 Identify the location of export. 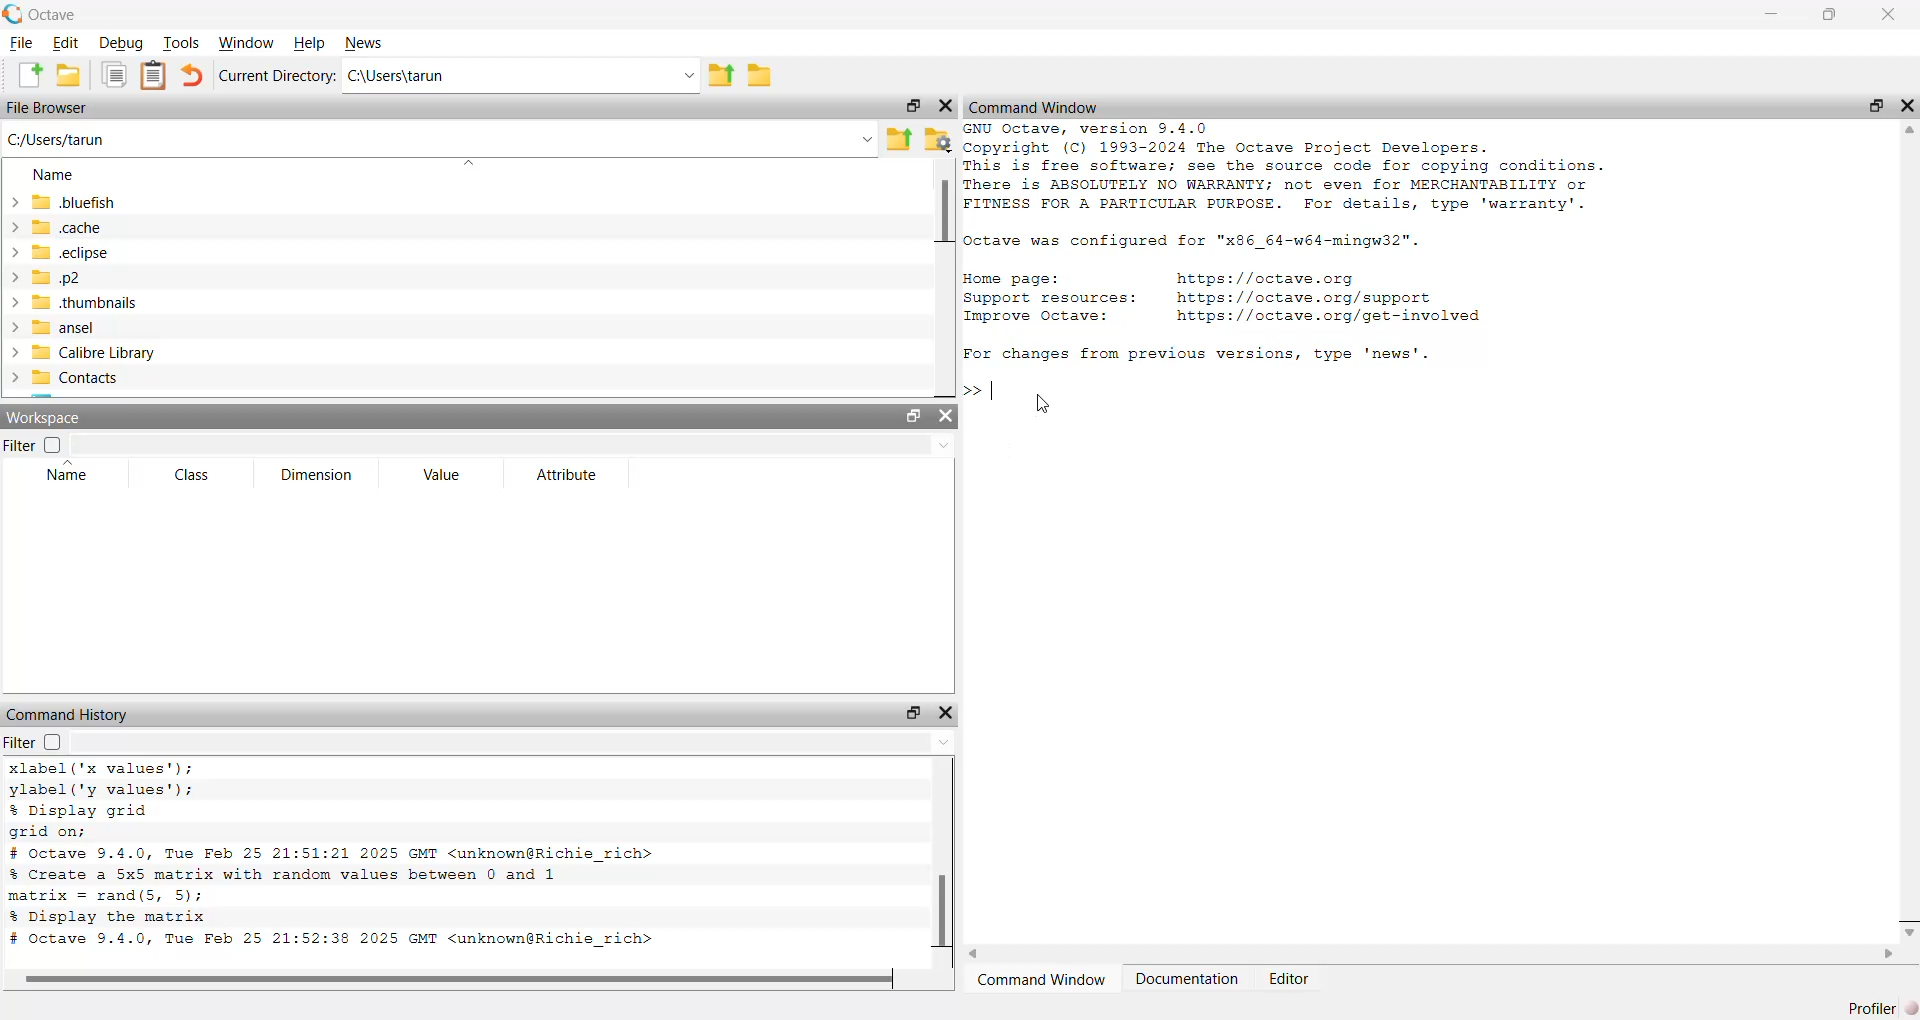
(898, 139).